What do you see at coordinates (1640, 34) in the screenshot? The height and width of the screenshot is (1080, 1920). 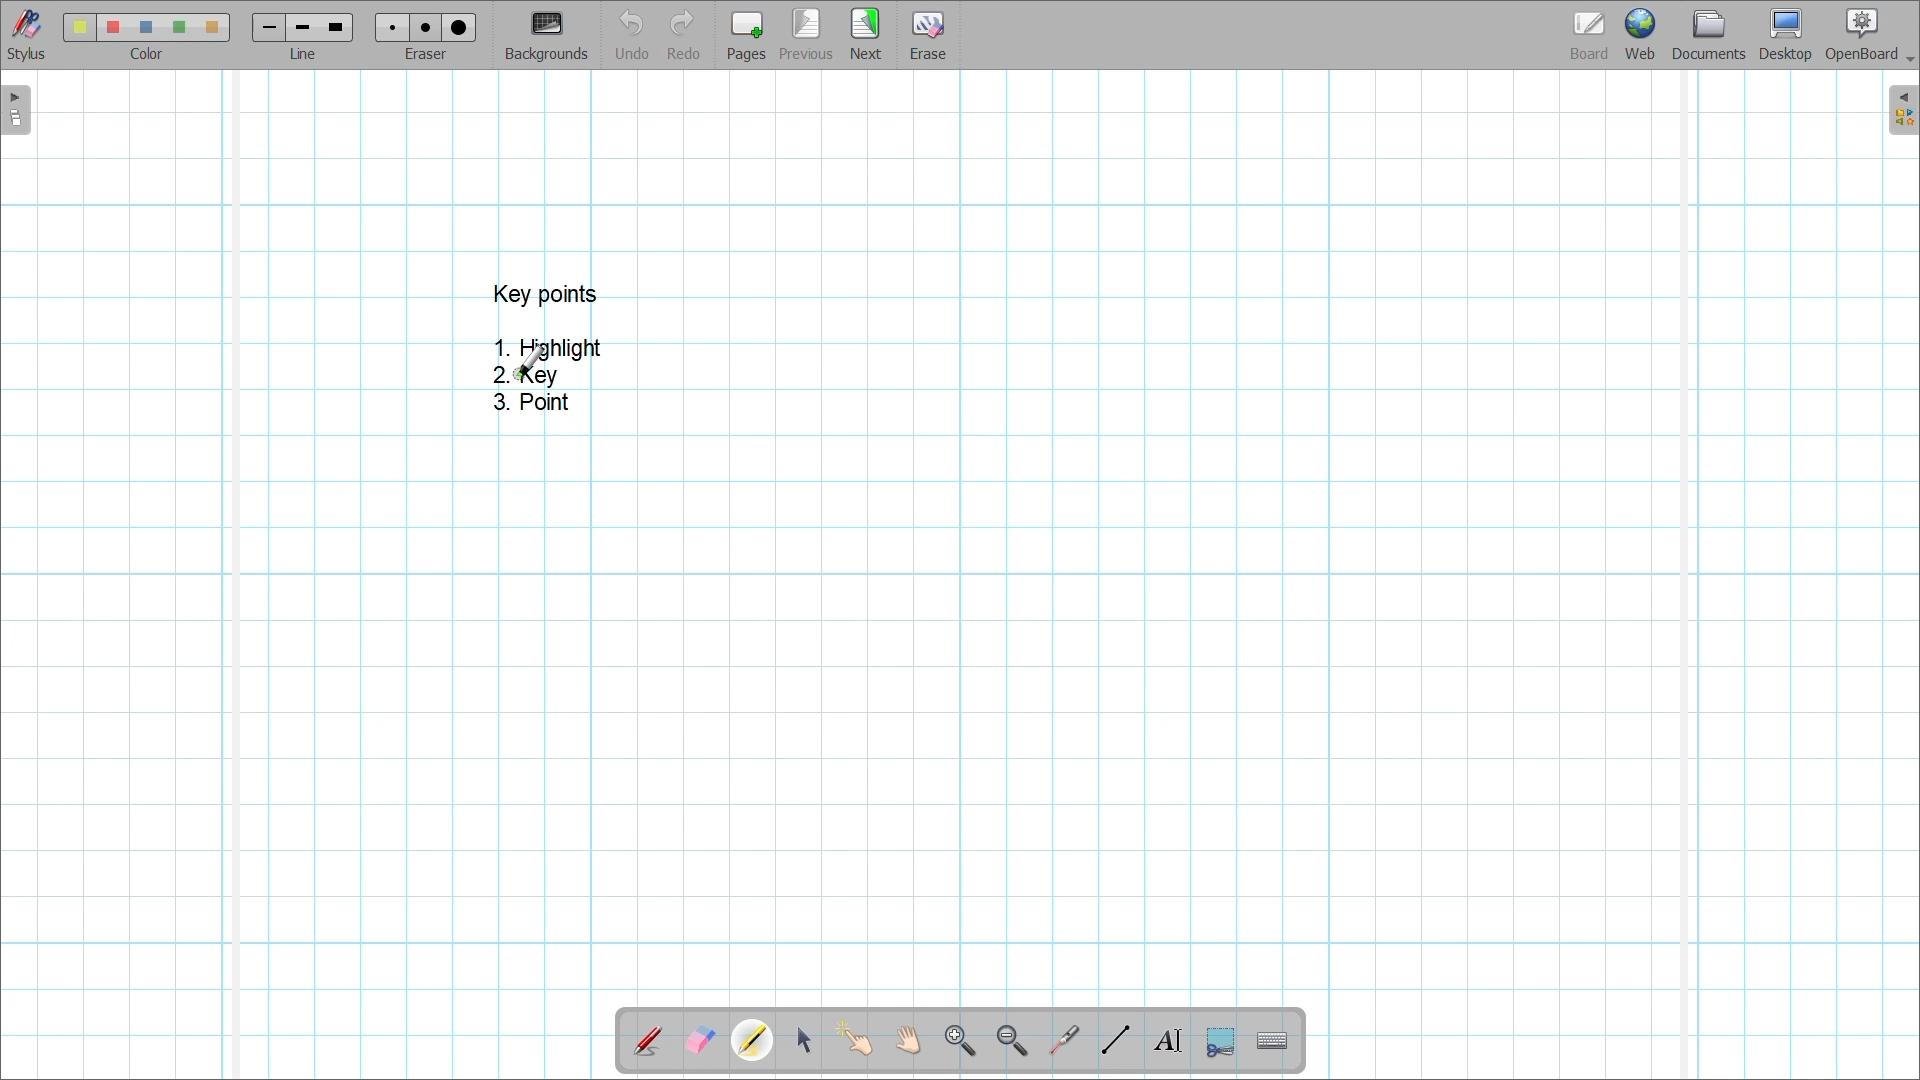 I see `Web` at bounding box center [1640, 34].